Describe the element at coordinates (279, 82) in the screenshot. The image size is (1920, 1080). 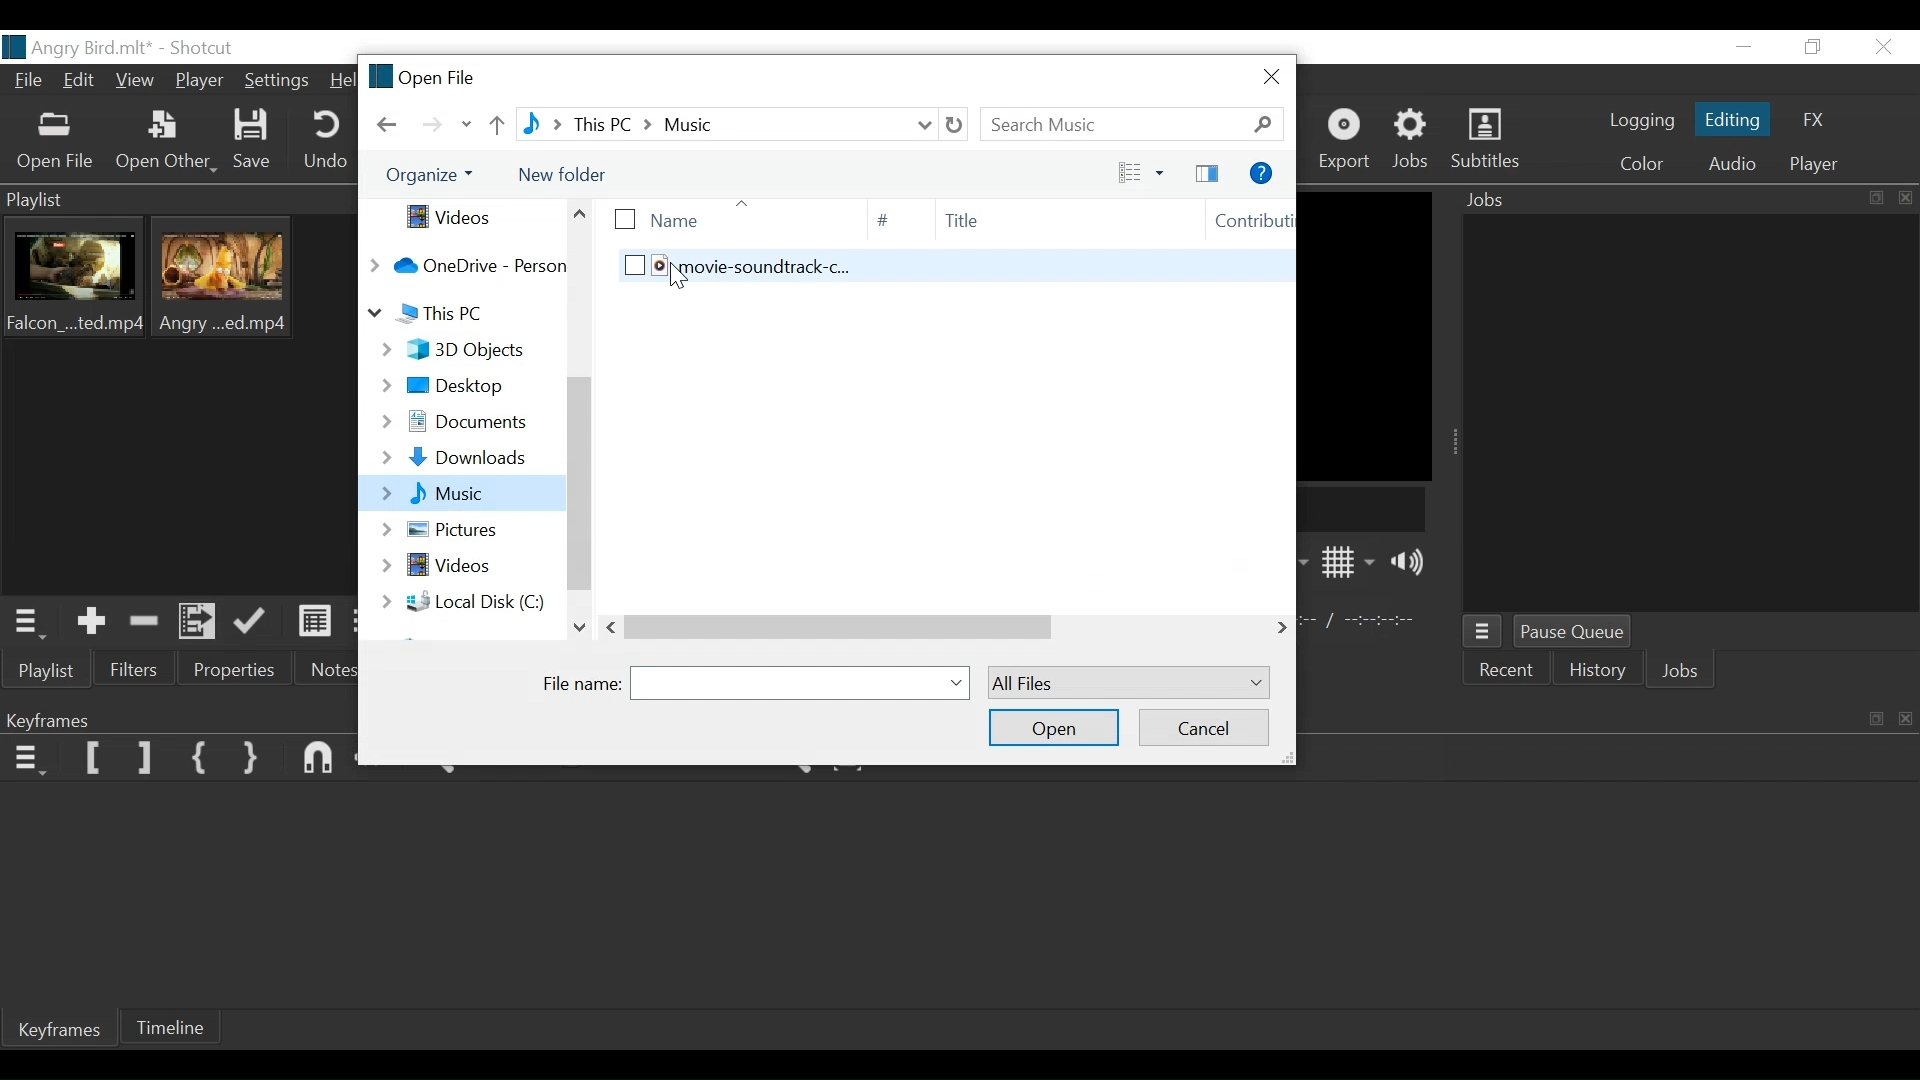
I see `Settings` at that location.